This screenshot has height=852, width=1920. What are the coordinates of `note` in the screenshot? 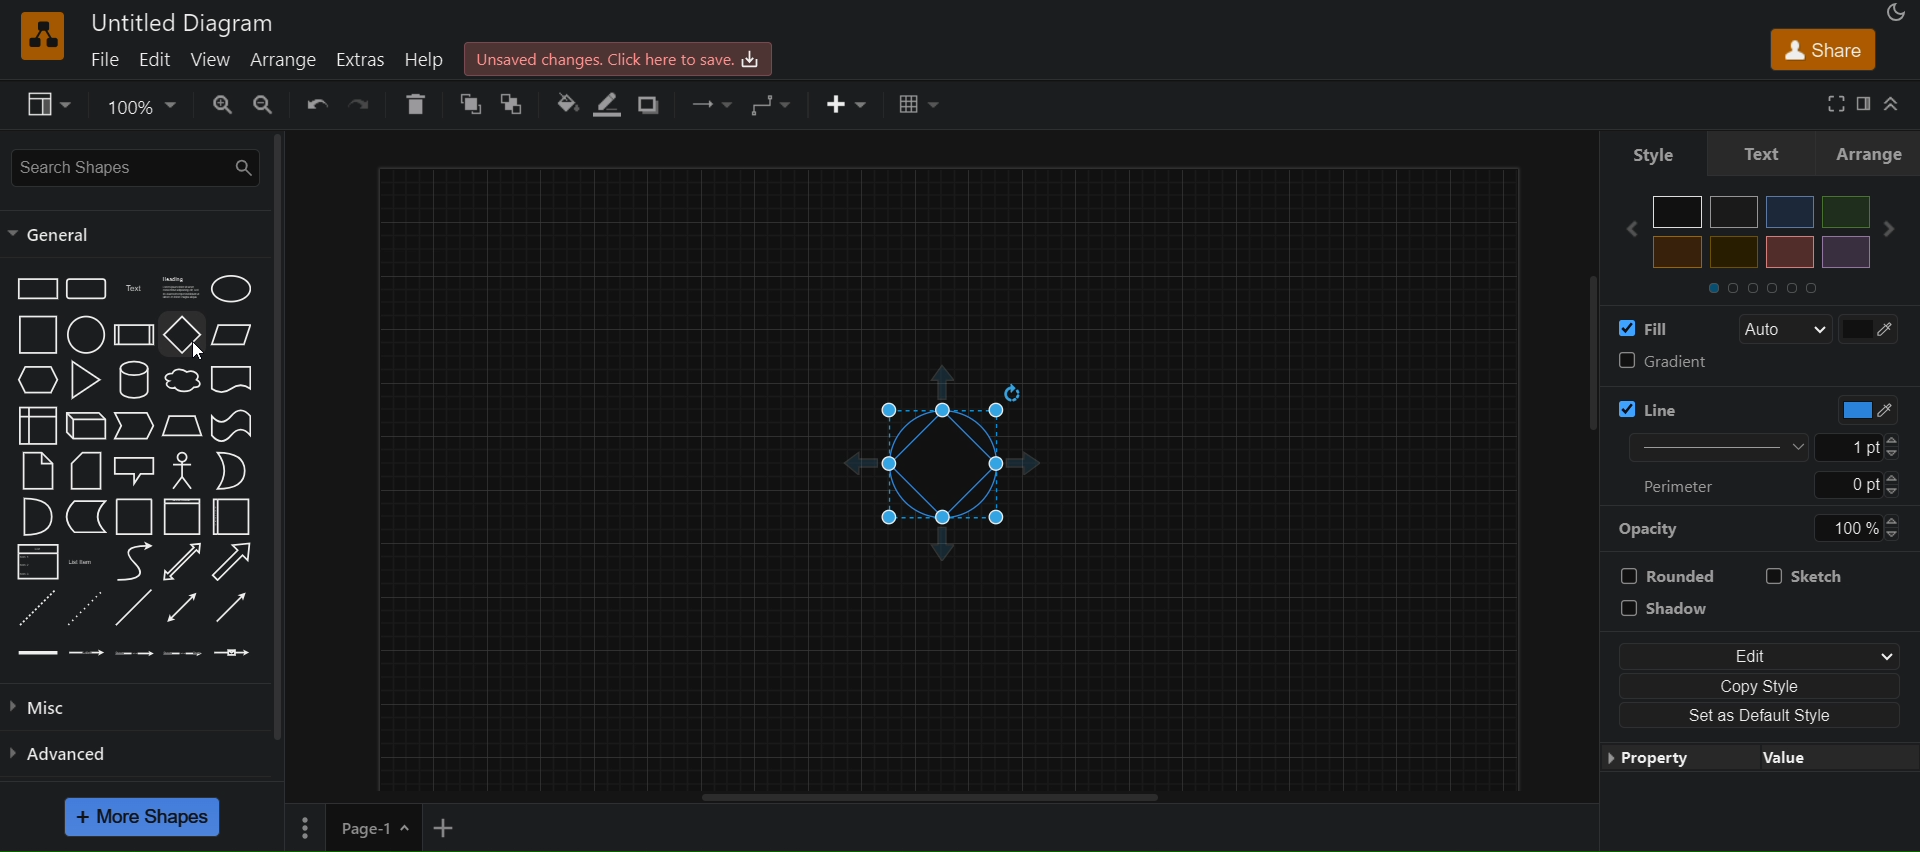 It's located at (36, 470).